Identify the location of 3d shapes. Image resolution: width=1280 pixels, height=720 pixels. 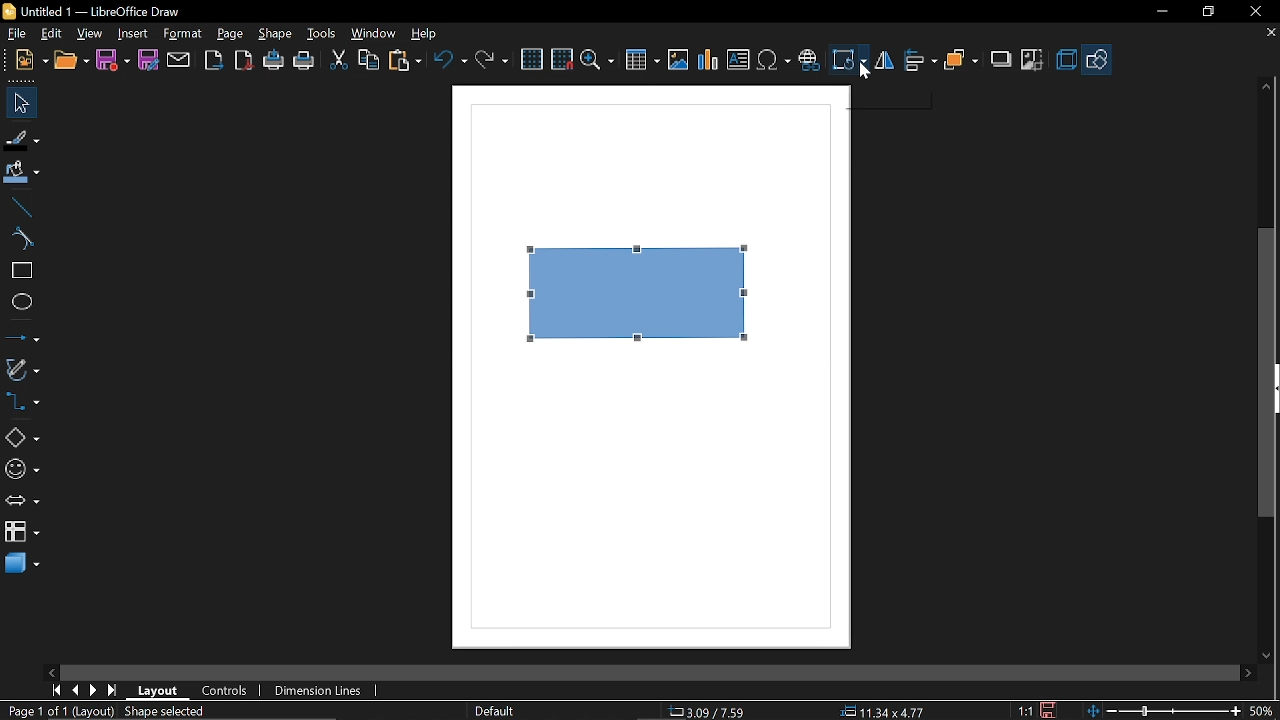
(22, 564).